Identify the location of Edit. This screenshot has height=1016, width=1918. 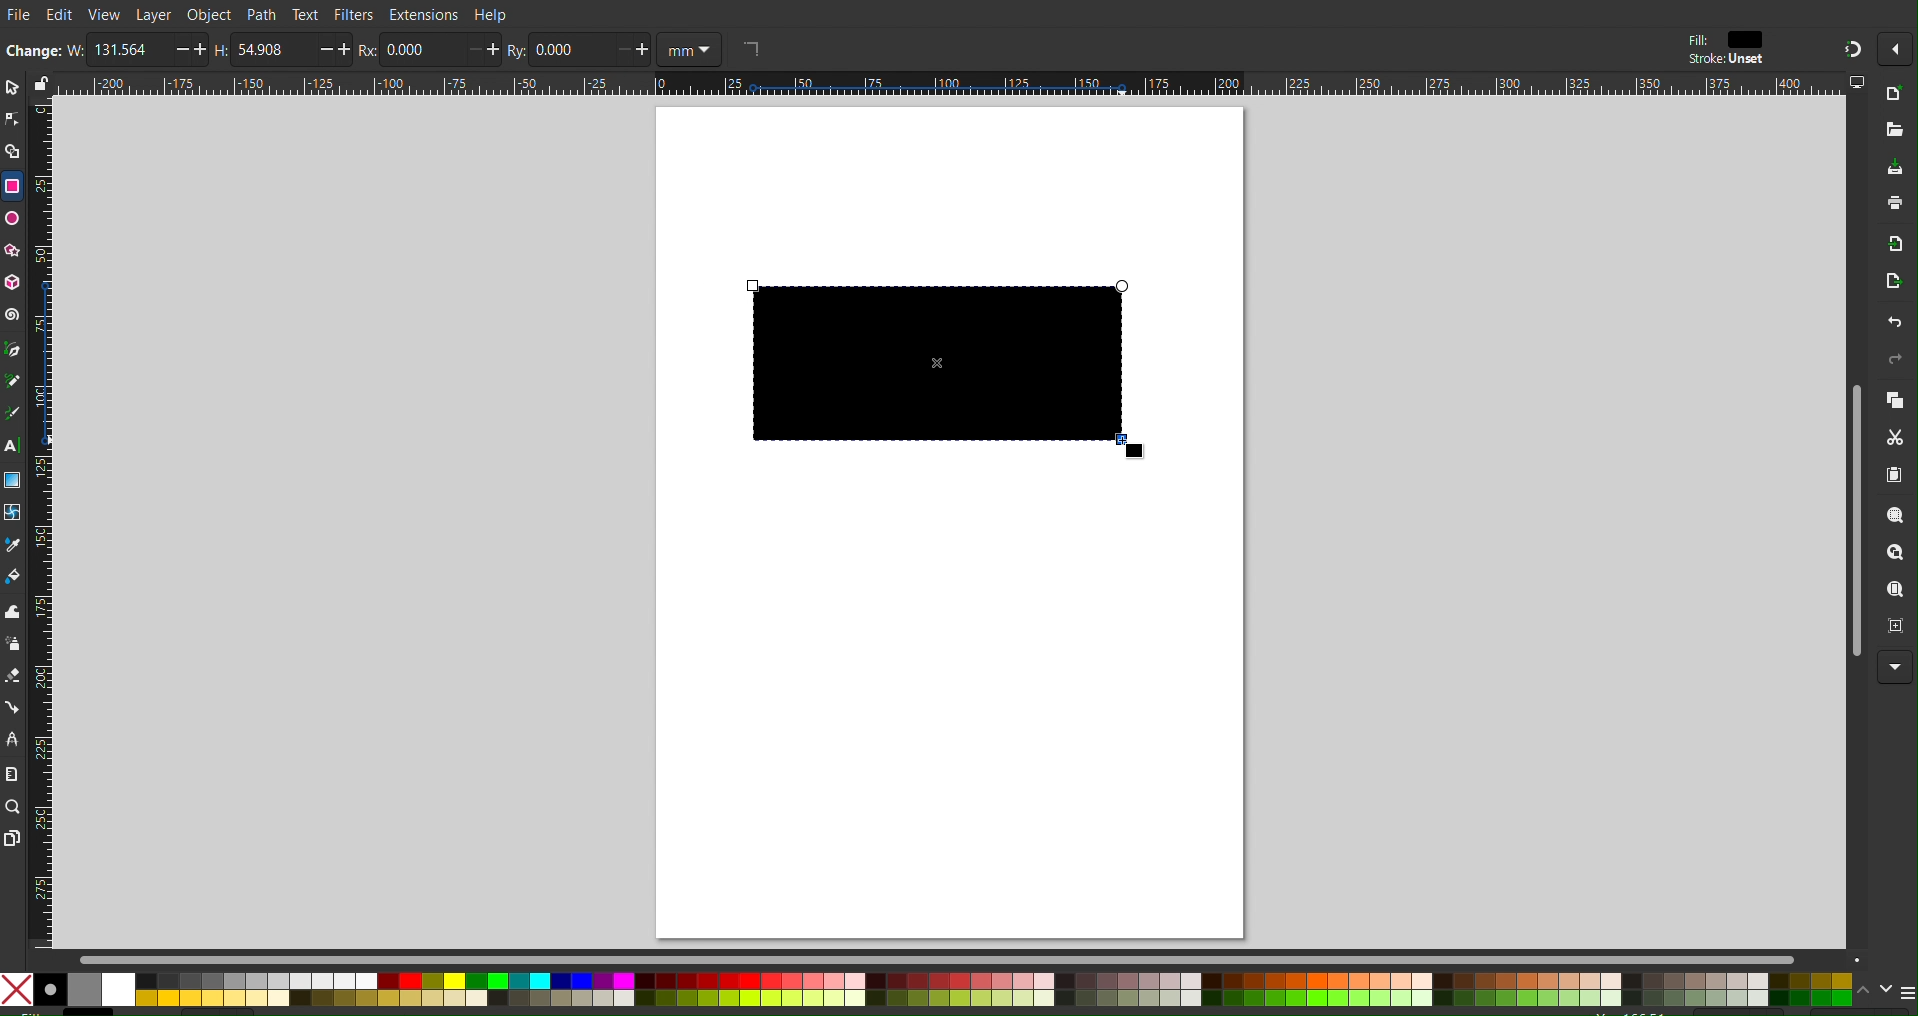
(59, 15).